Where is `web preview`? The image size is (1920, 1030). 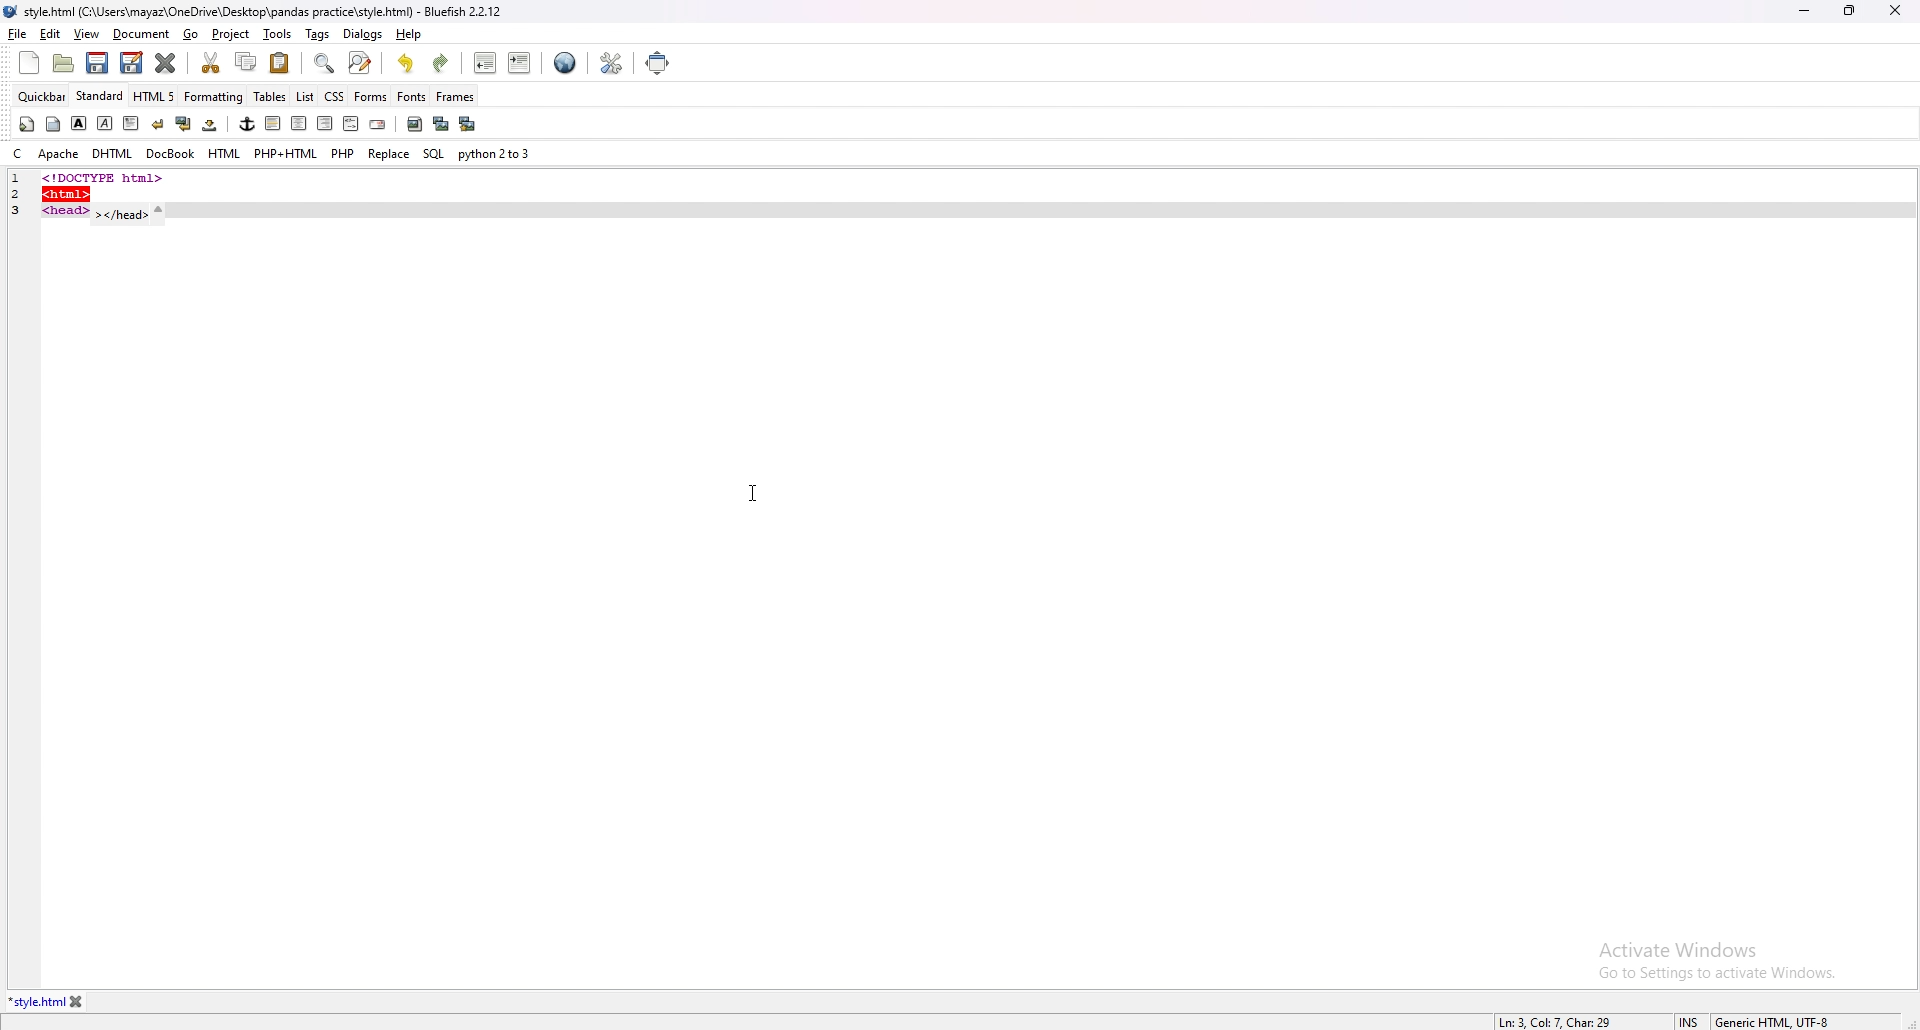 web preview is located at coordinates (565, 63).